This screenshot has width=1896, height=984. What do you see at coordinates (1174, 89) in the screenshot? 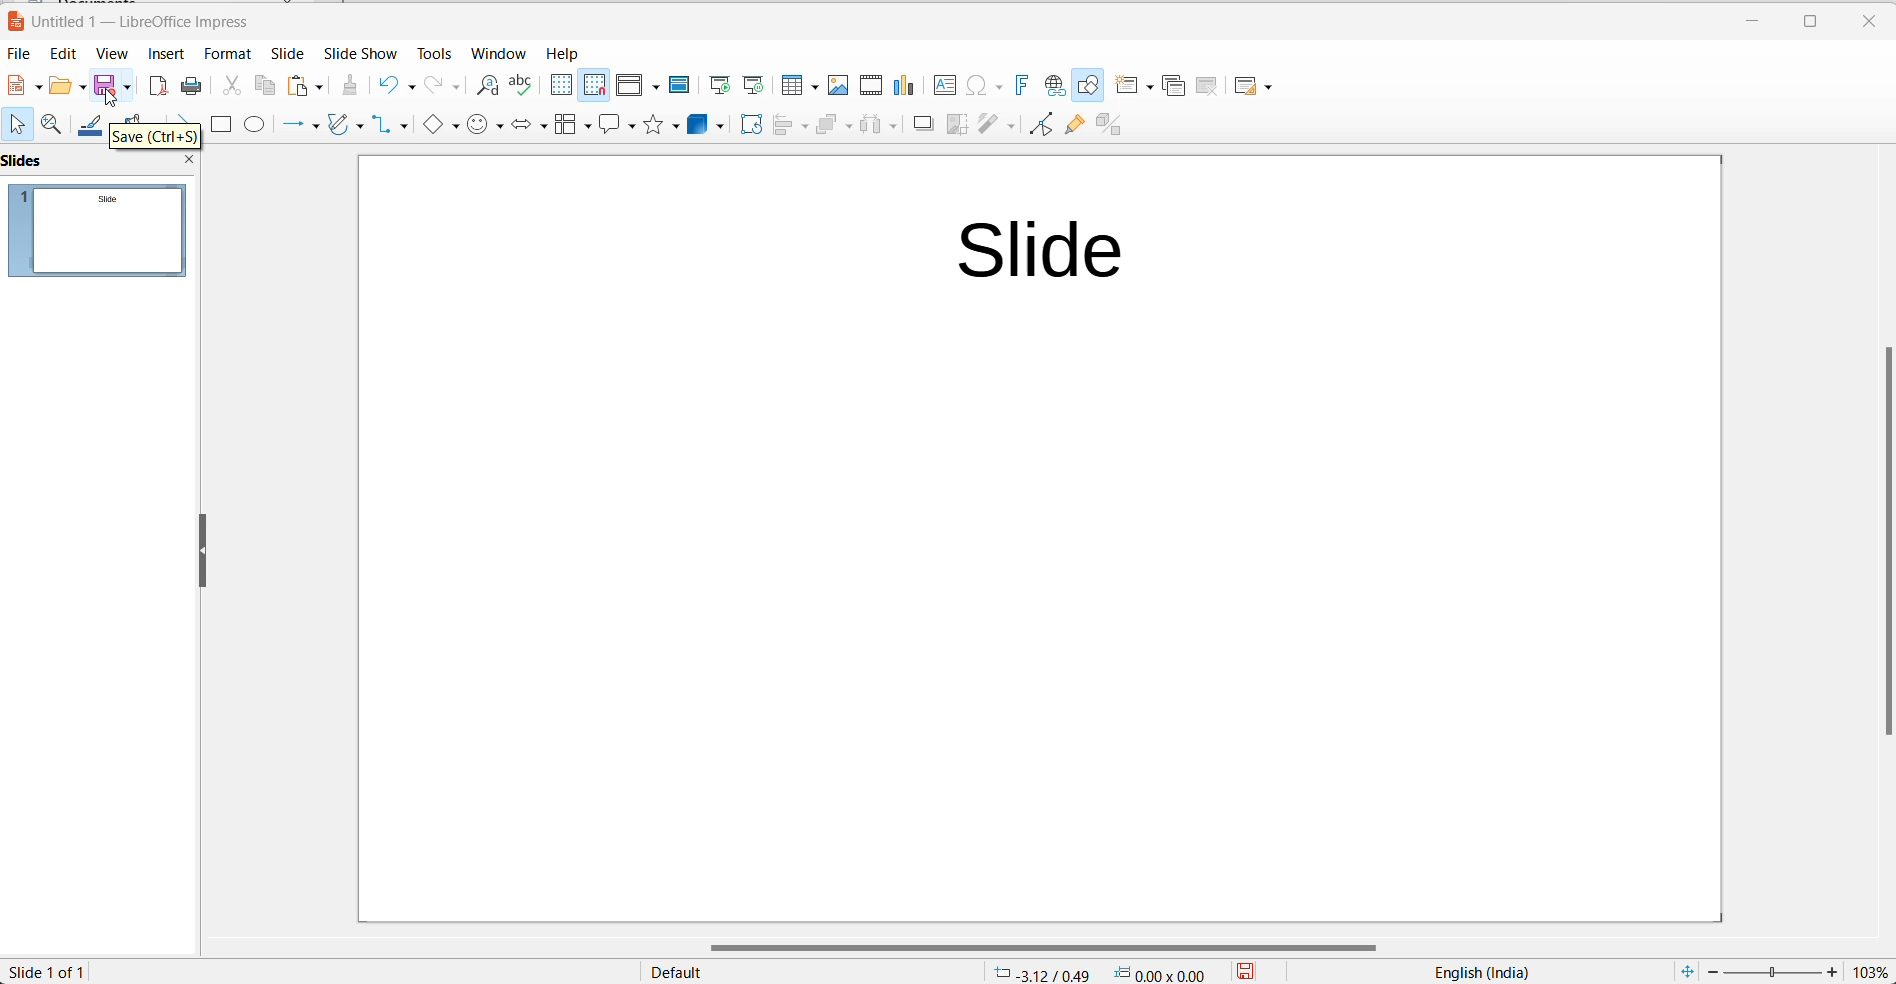
I see `duplicate slide` at bounding box center [1174, 89].